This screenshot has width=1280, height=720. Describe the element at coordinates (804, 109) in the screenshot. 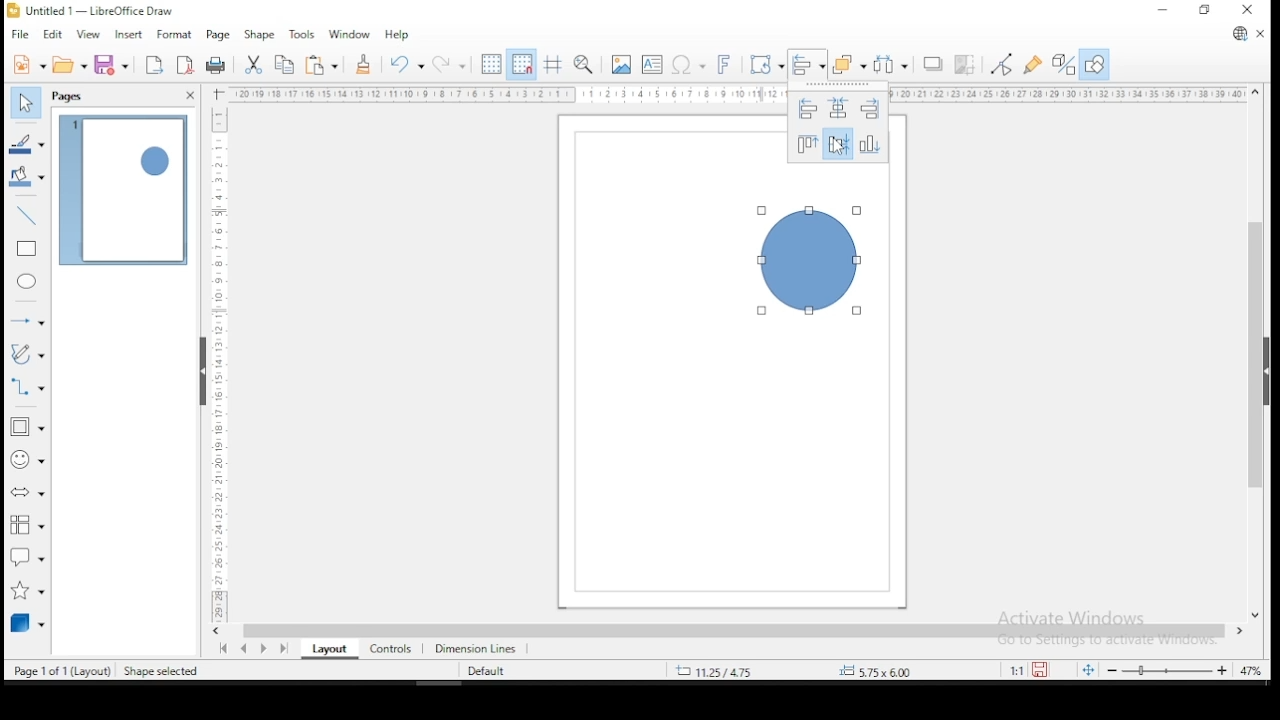

I see `left` at that location.